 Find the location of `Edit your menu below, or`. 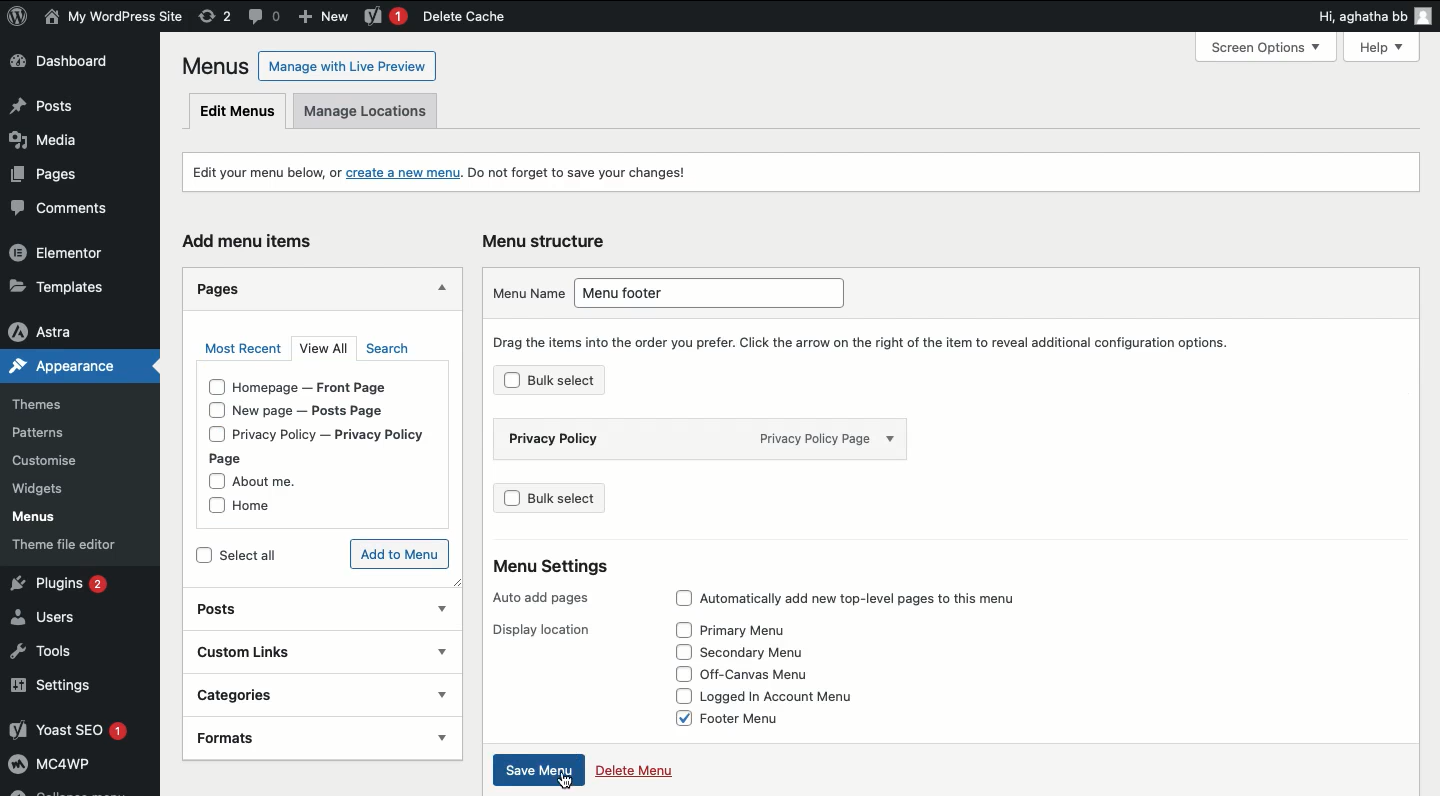

Edit your menu below, or is located at coordinates (254, 171).